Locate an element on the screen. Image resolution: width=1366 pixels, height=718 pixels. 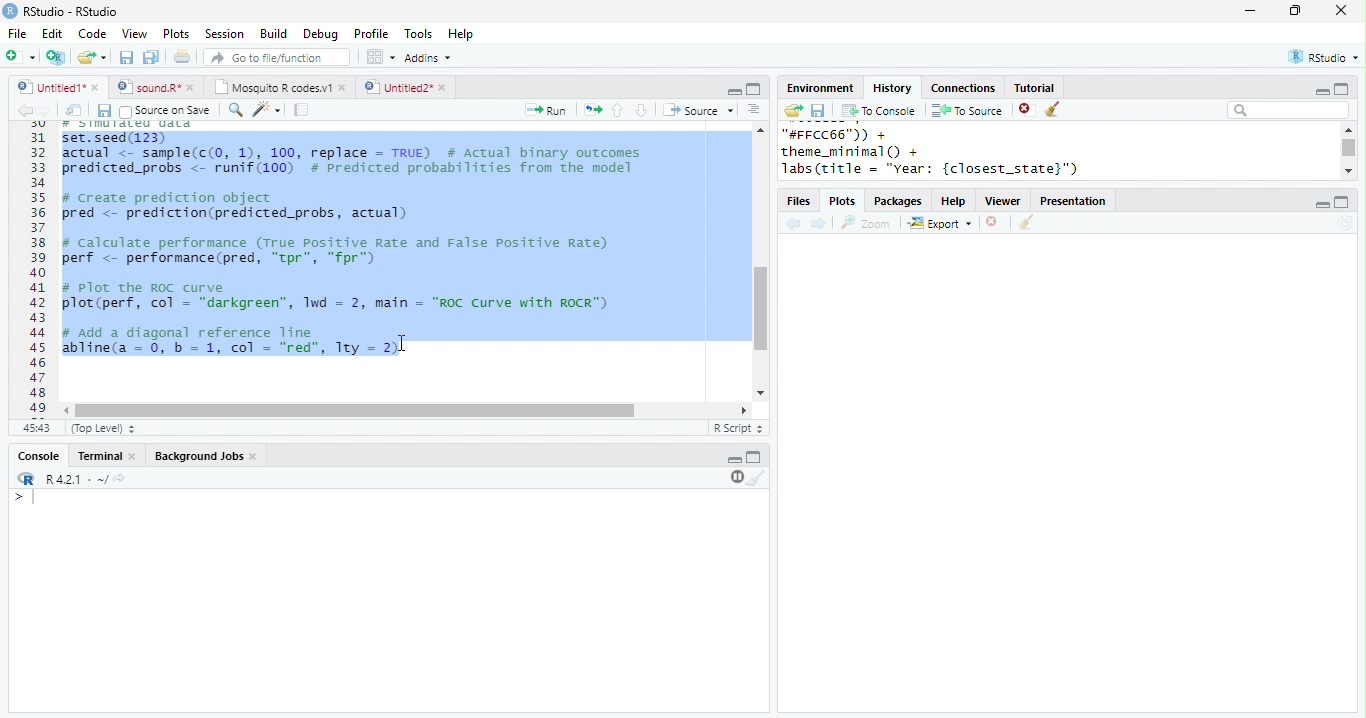
To source is located at coordinates (967, 110).